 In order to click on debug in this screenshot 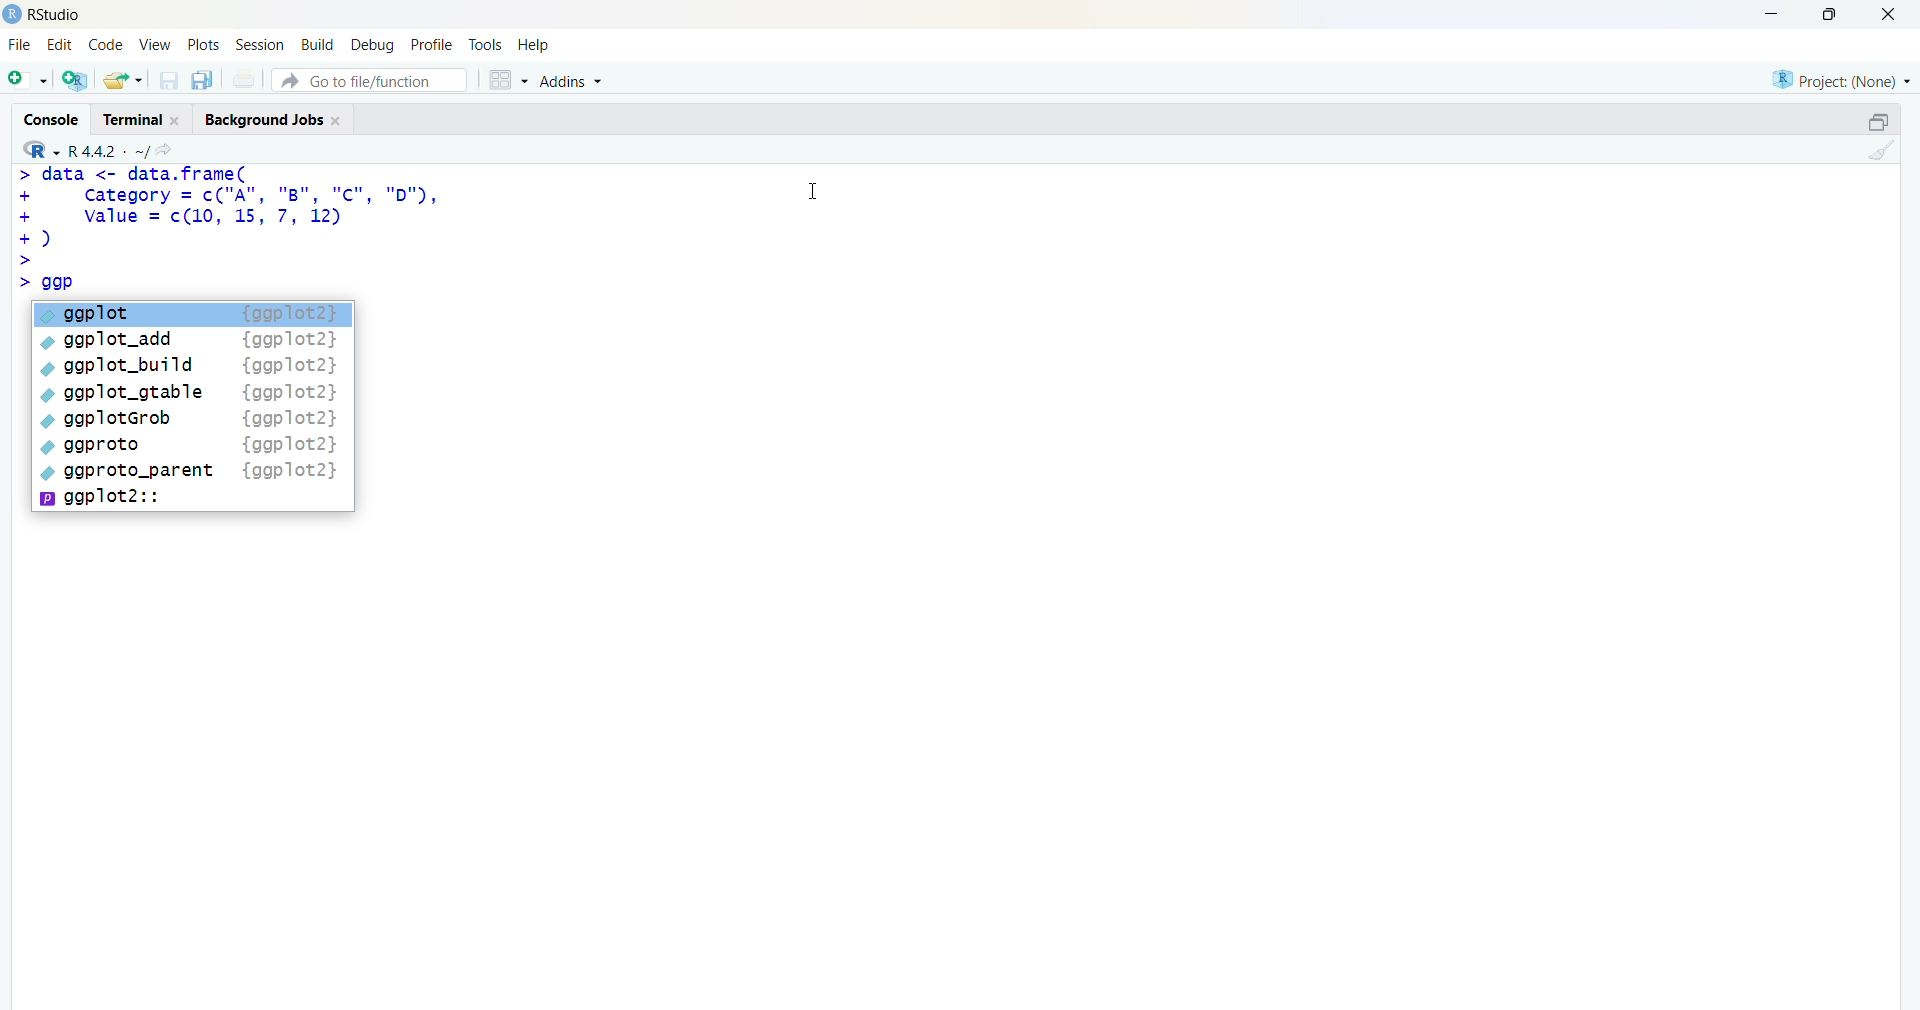, I will do `click(373, 44)`.